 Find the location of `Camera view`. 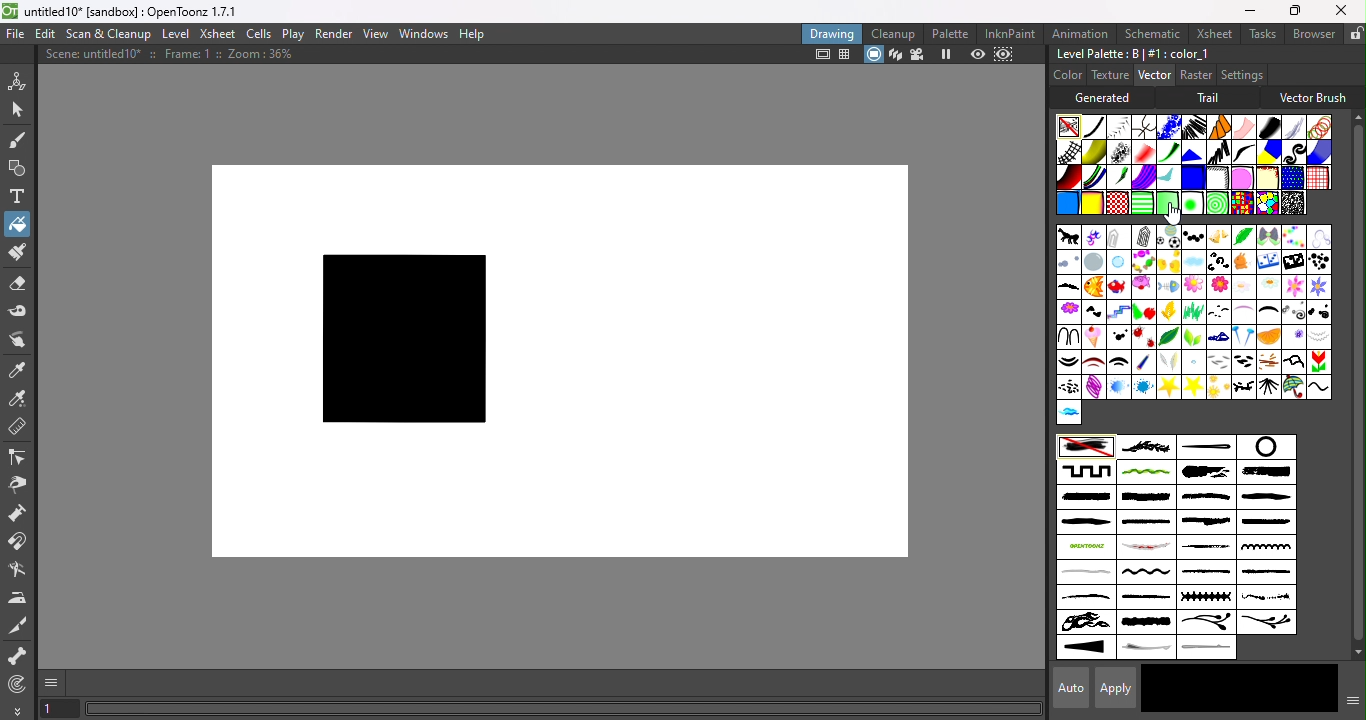

Camera view is located at coordinates (916, 55).